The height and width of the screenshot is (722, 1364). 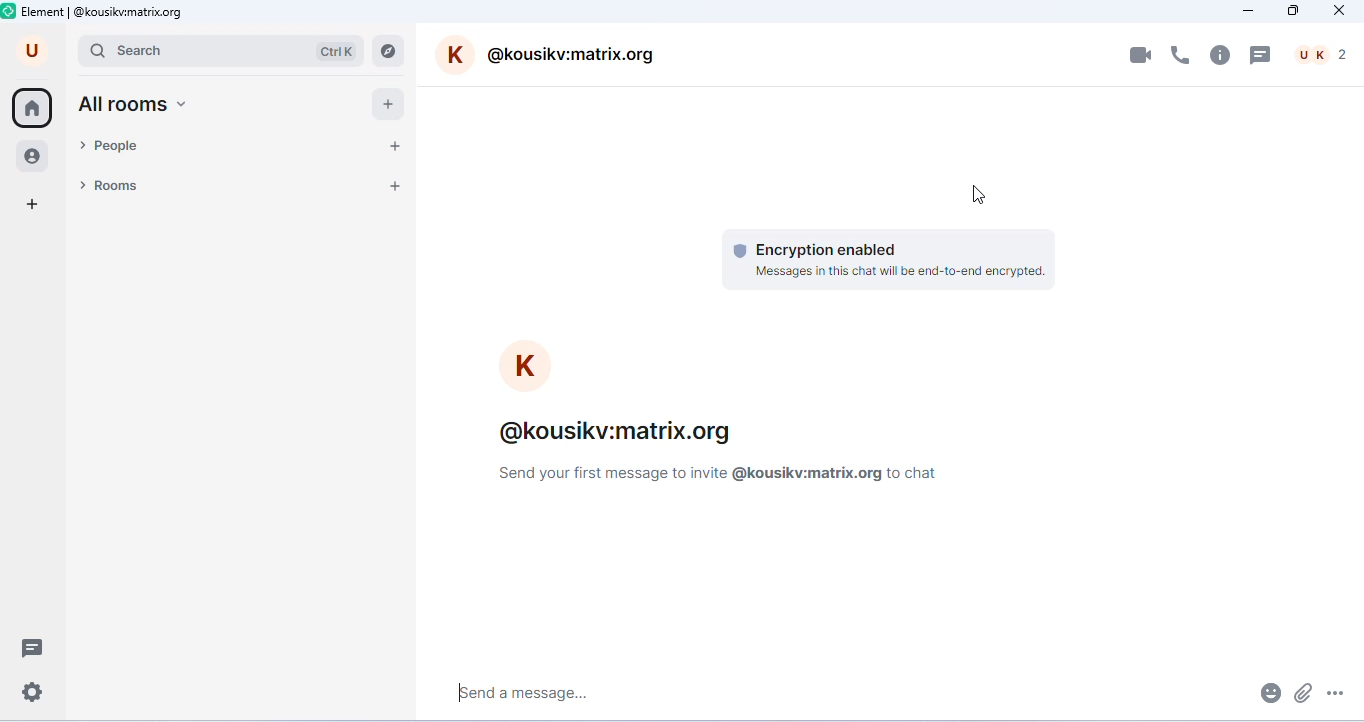 I want to click on minimize, so click(x=1246, y=11).